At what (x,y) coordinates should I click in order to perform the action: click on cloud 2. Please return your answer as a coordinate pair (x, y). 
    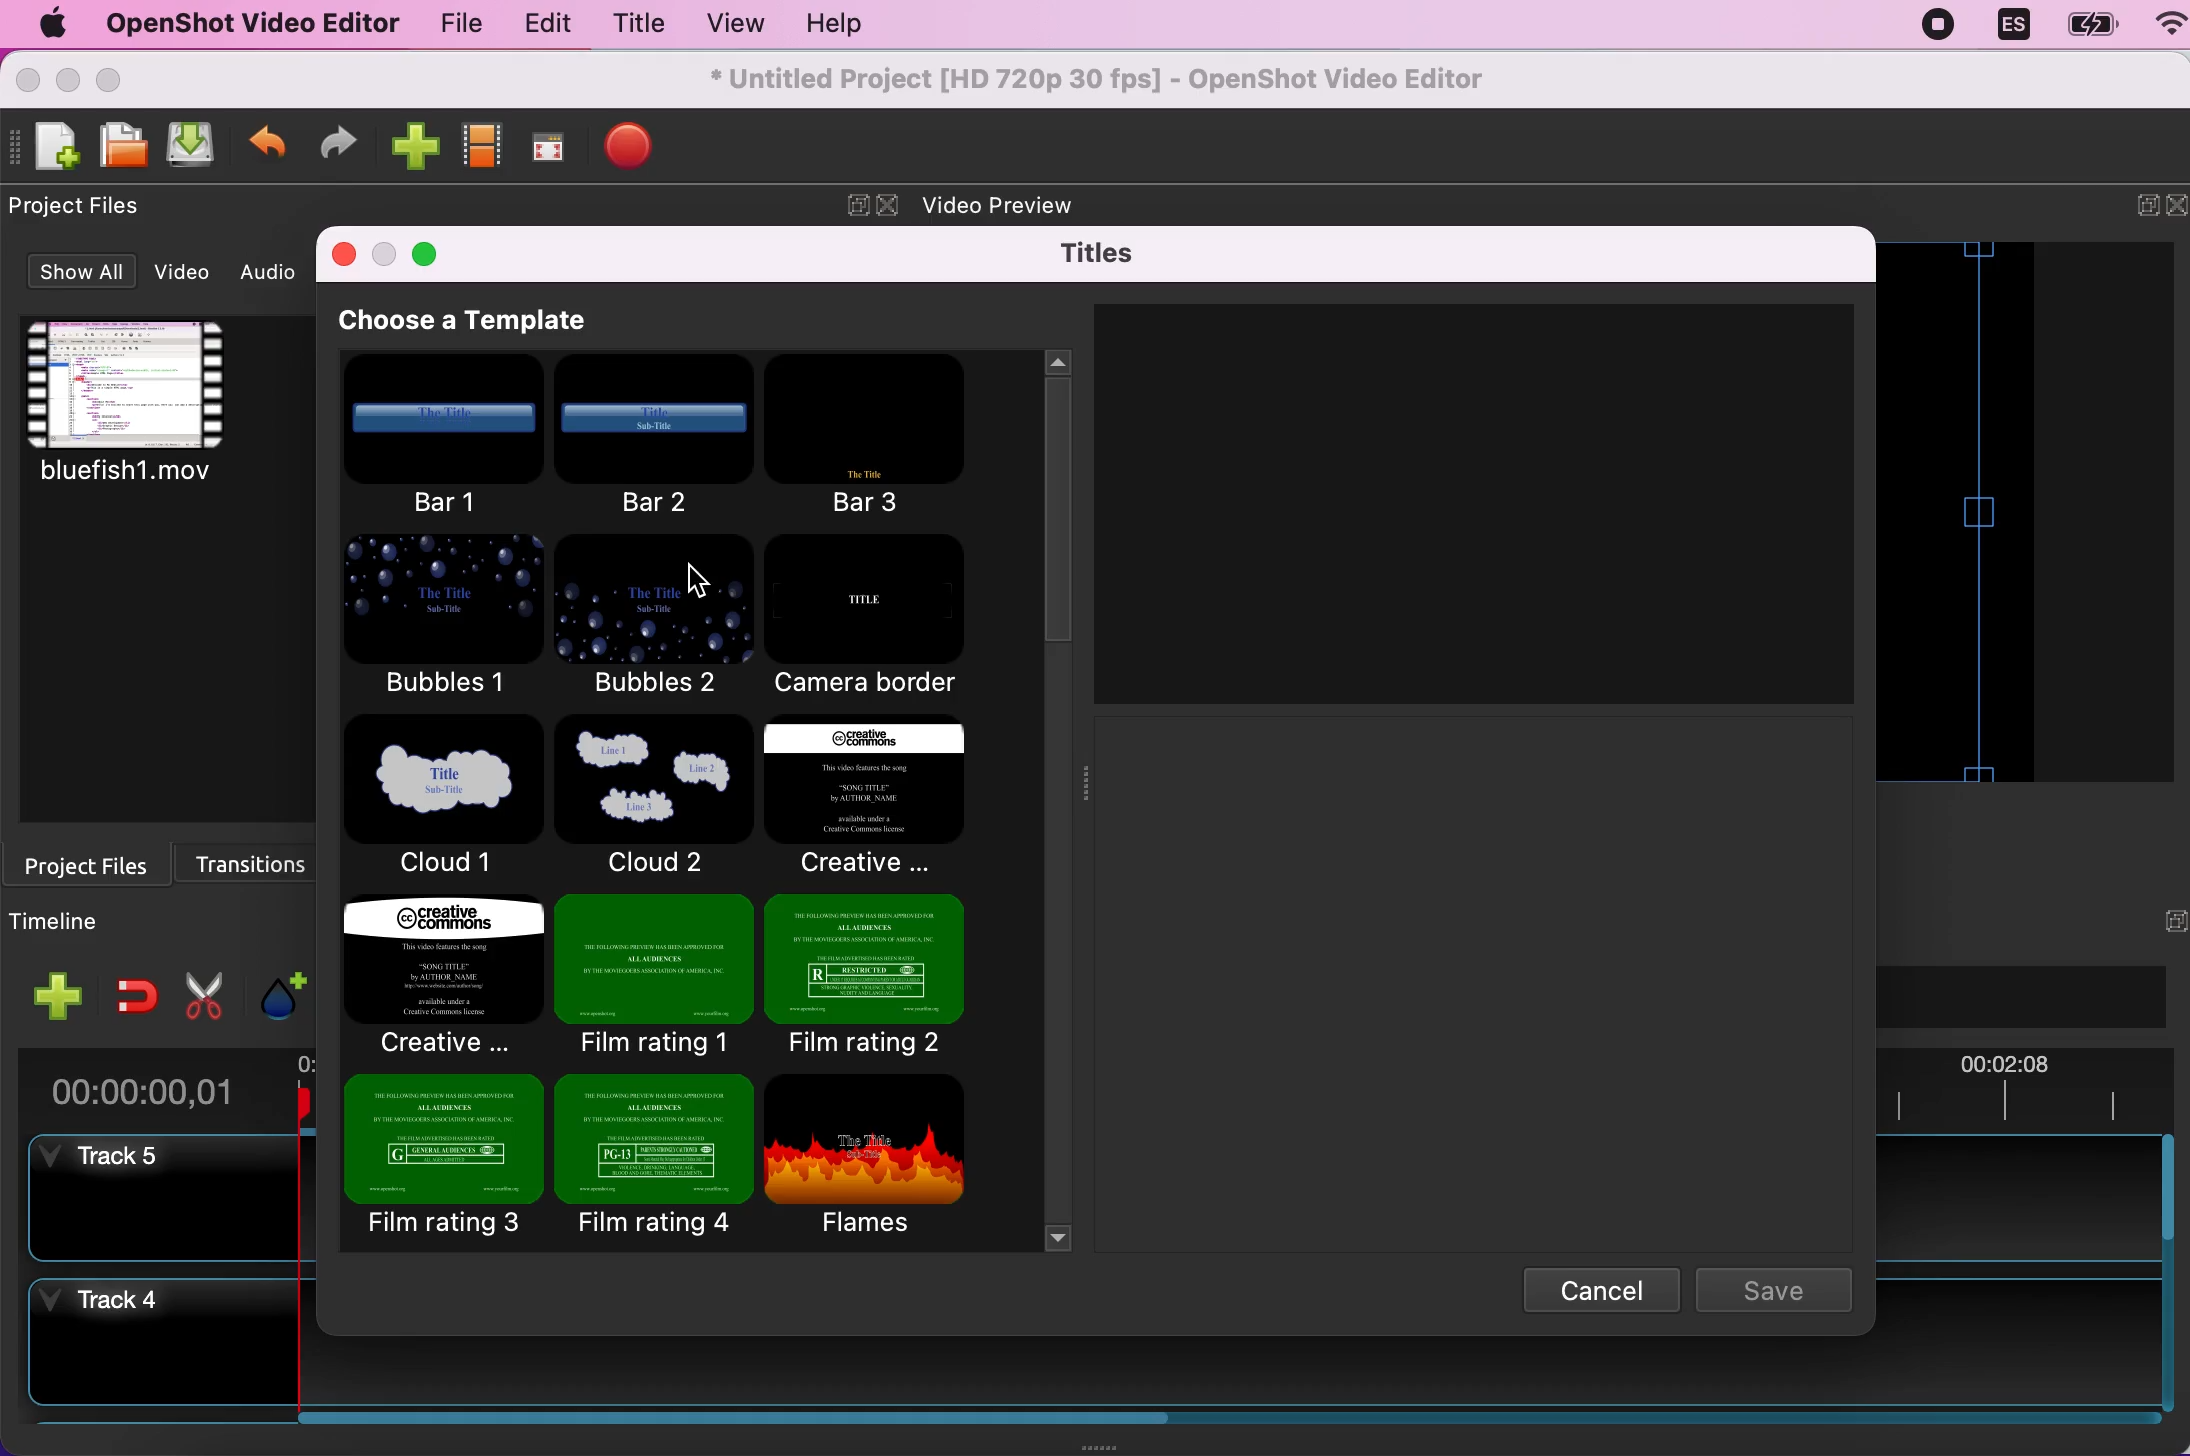
    Looking at the image, I should click on (649, 796).